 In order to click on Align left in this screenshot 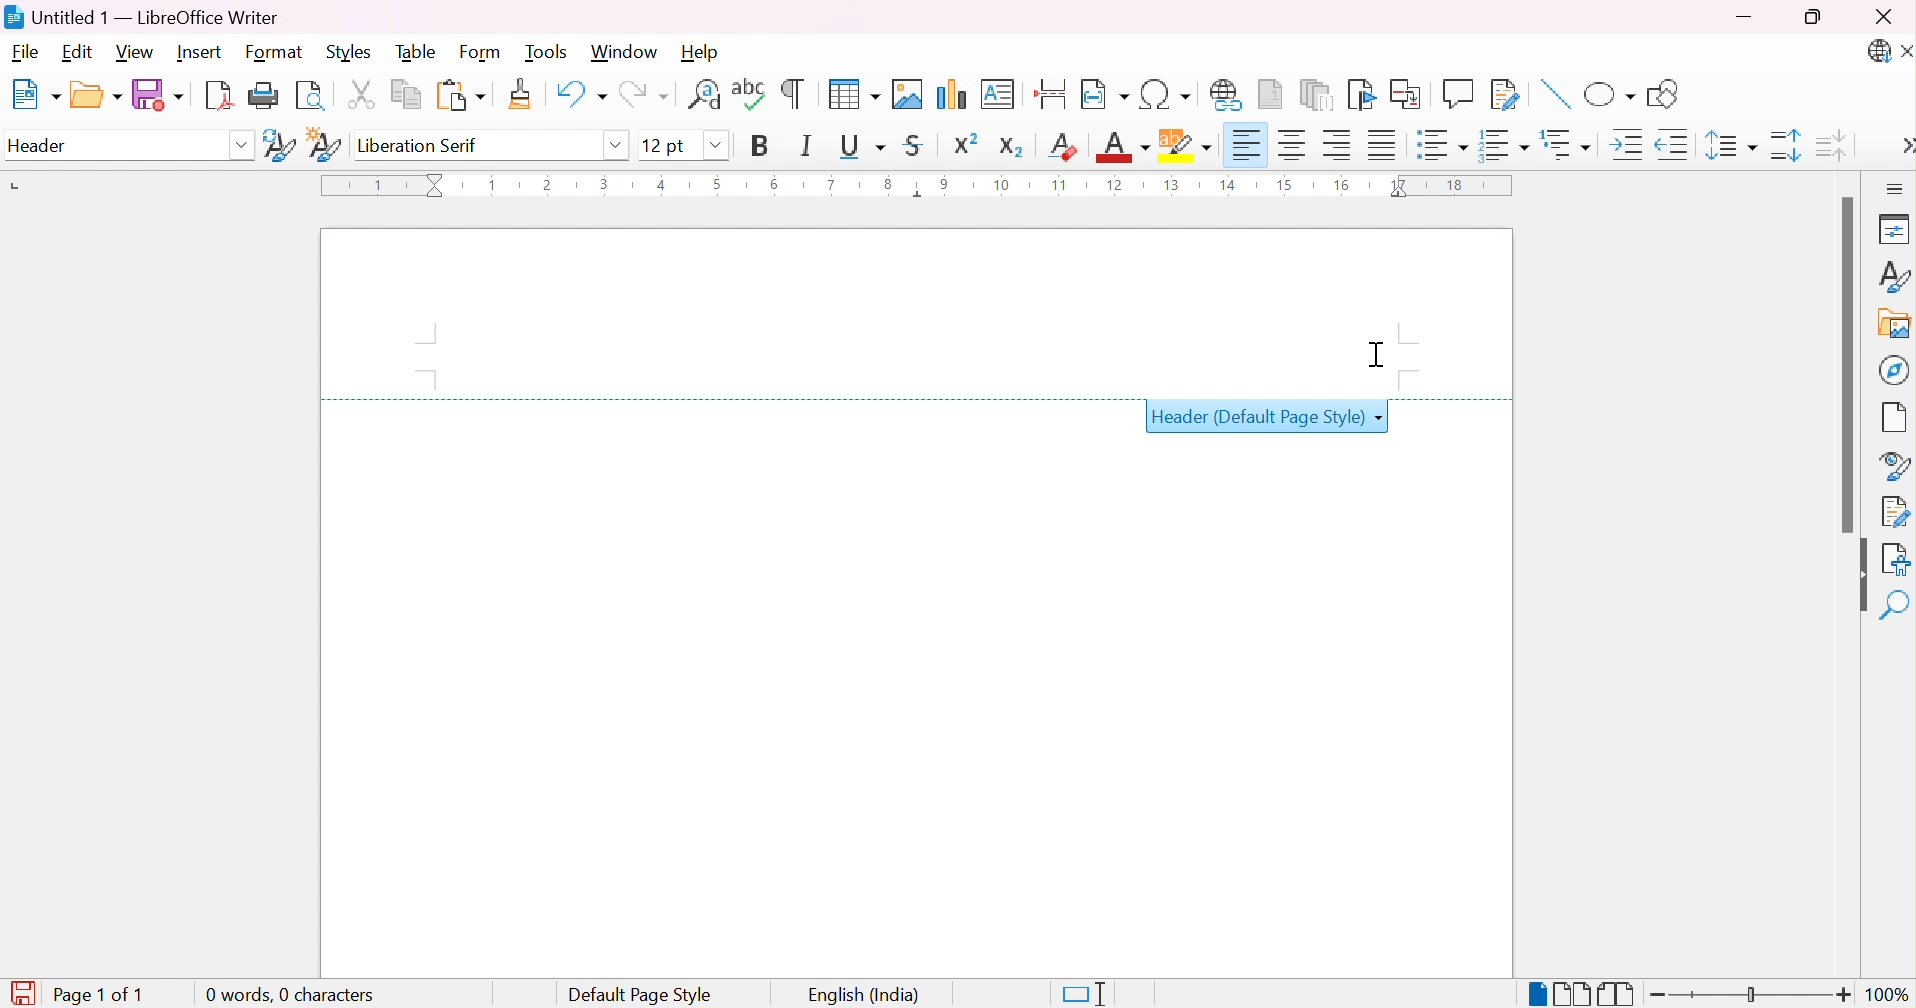, I will do `click(1249, 145)`.